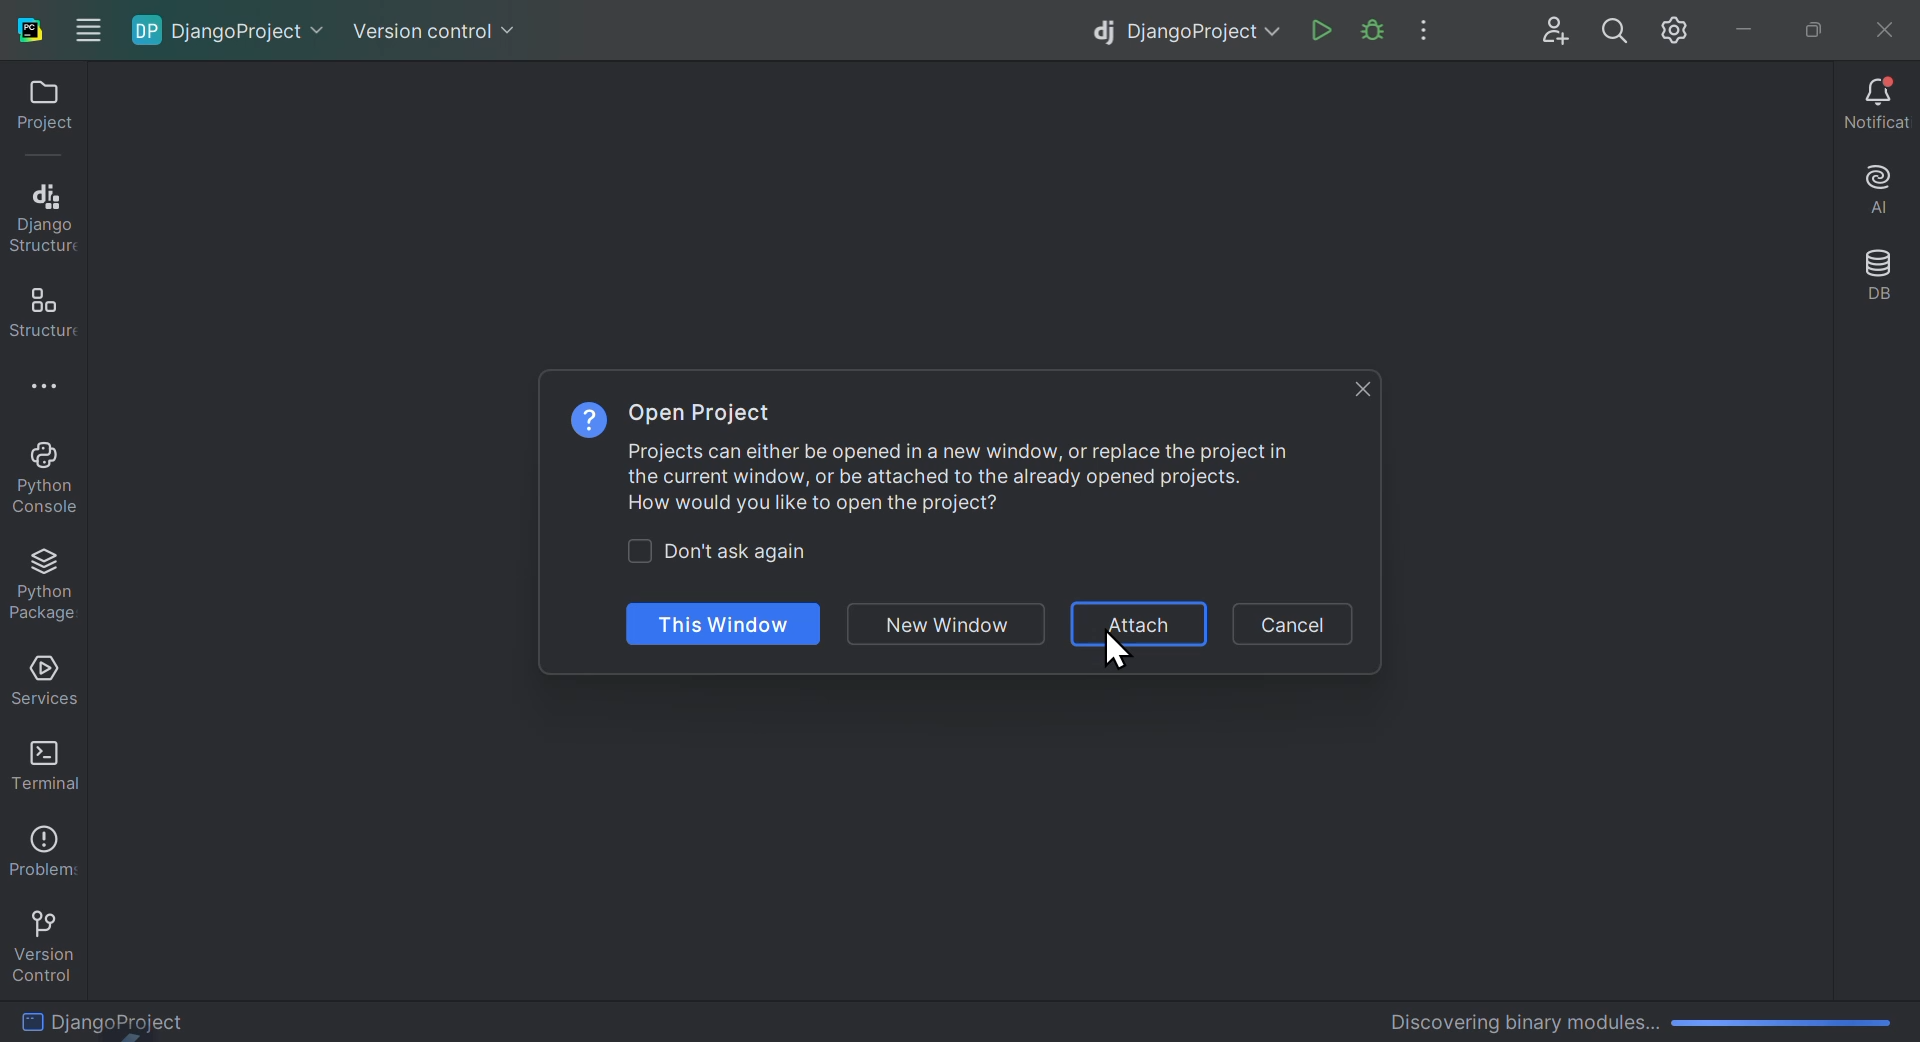 This screenshot has height=1042, width=1920. Describe the element at coordinates (42, 941) in the screenshot. I see `version control` at that location.